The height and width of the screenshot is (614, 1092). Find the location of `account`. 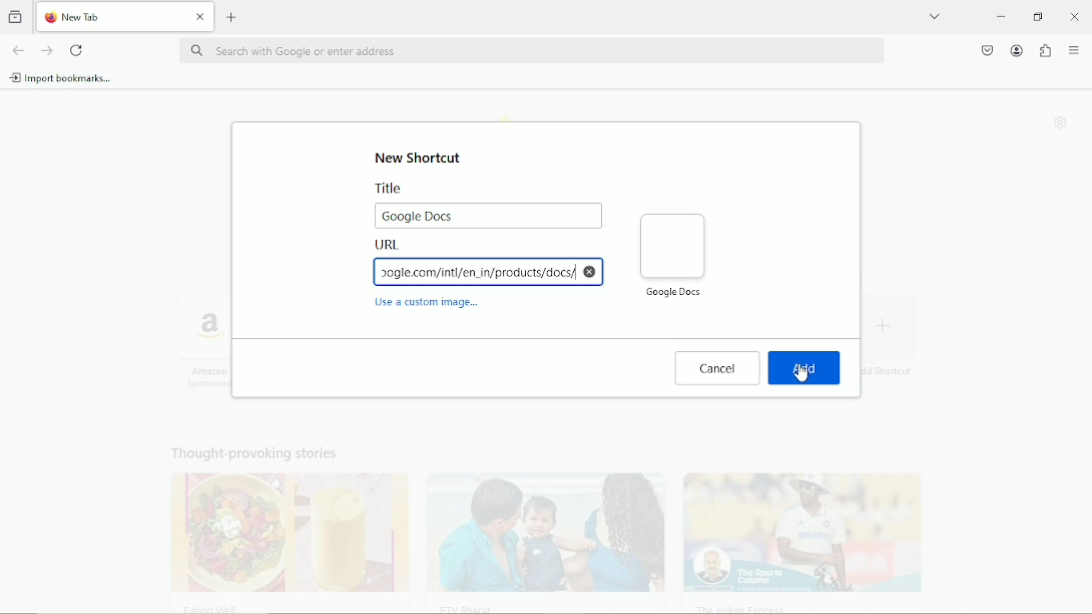

account is located at coordinates (1015, 50).